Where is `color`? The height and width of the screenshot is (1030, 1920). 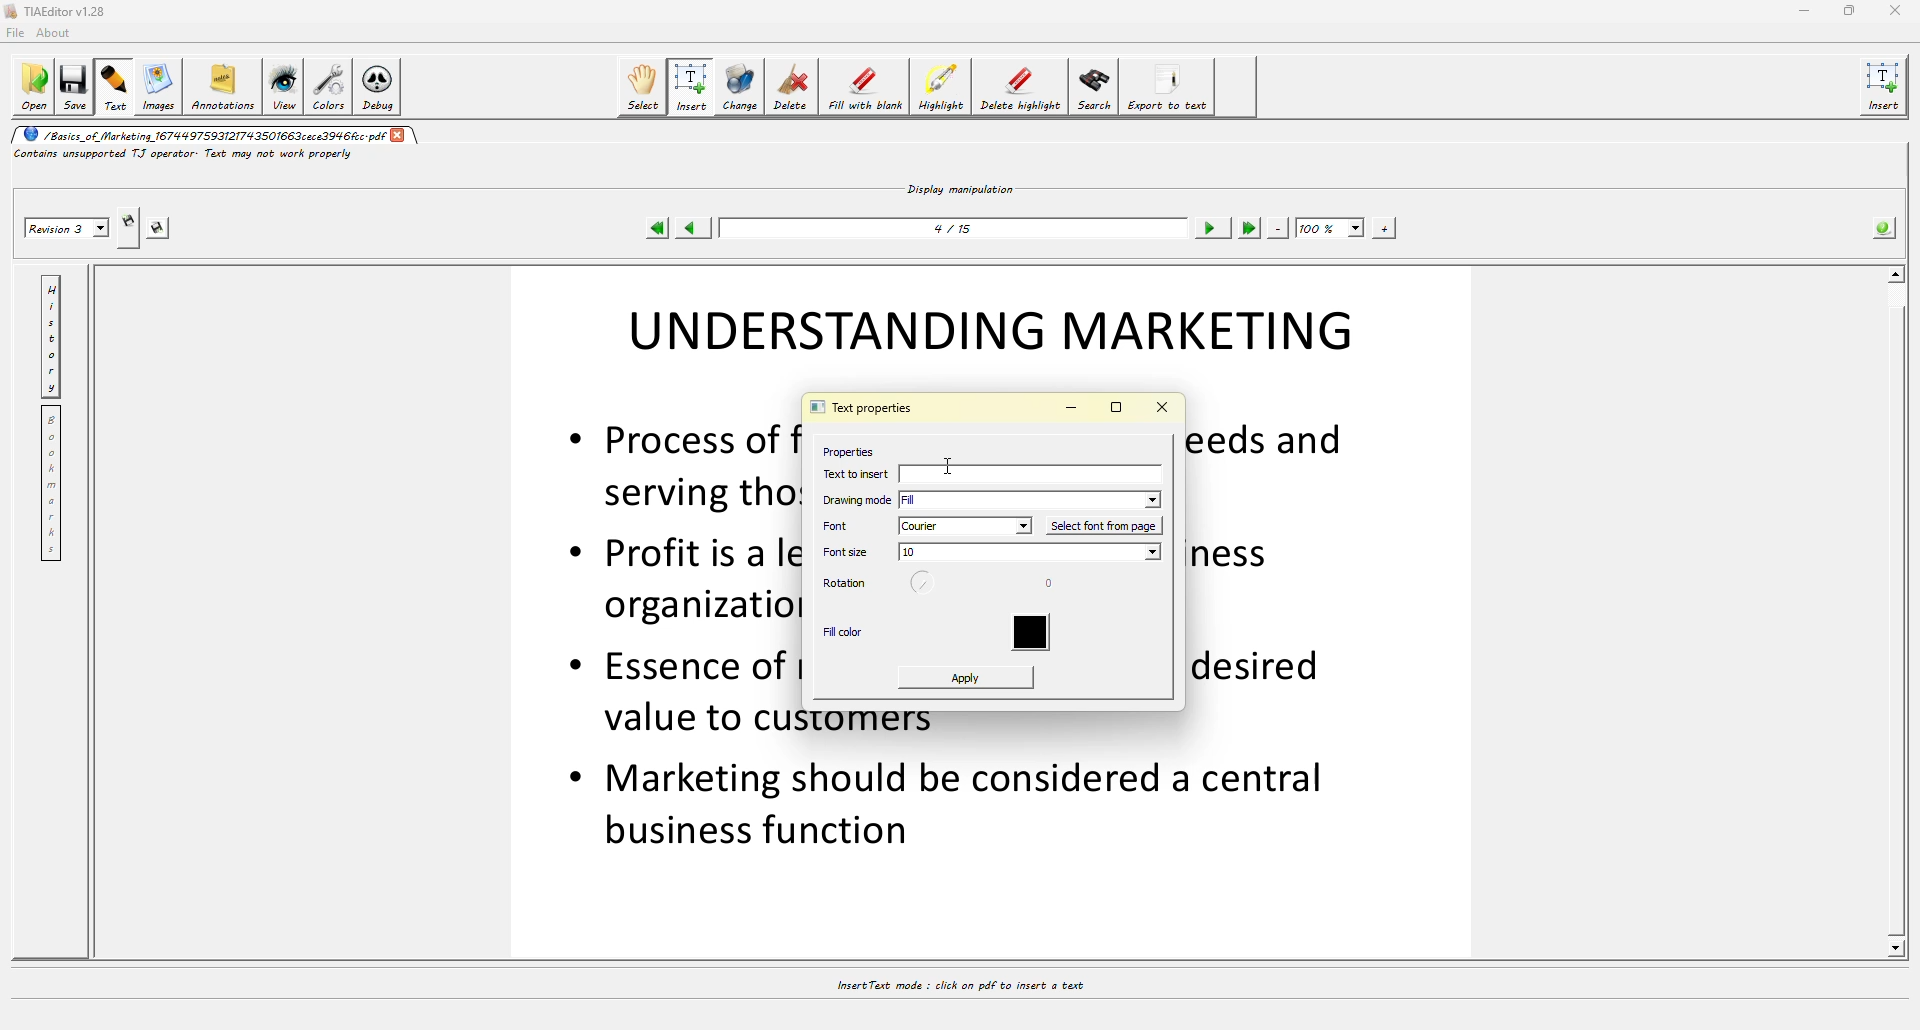
color is located at coordinates (1038, 634).